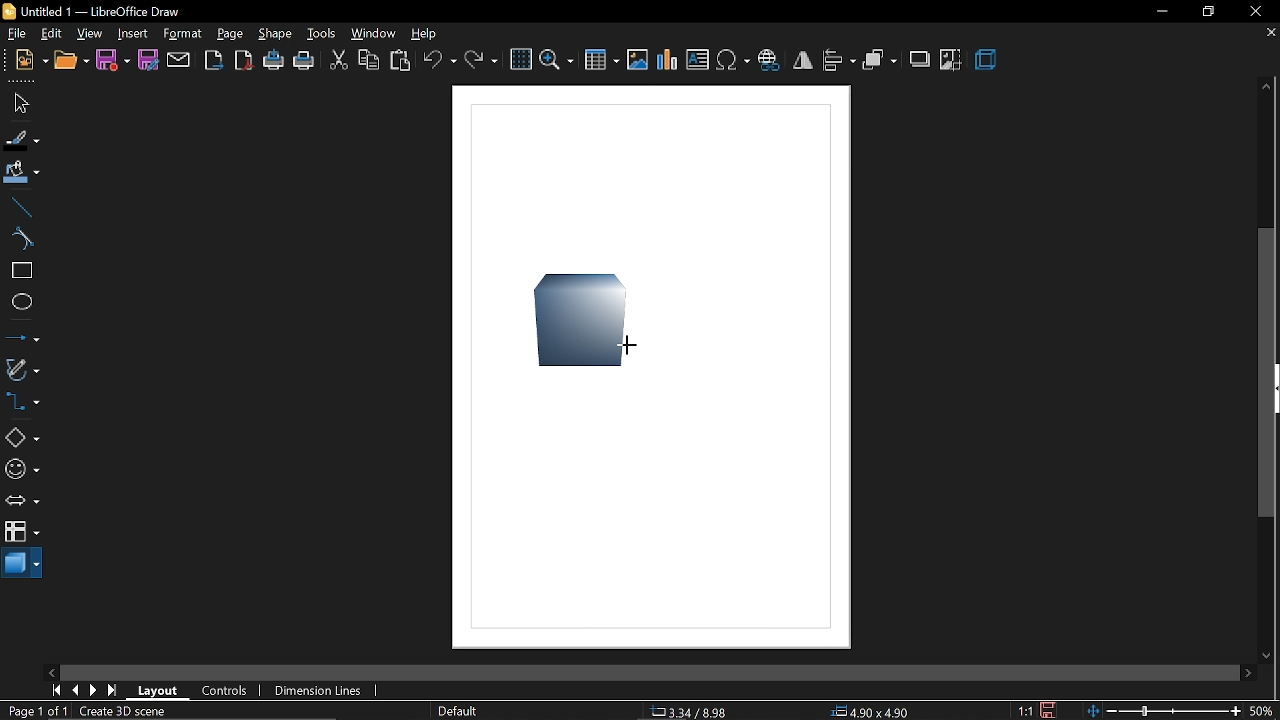 This screenshot has width=1280, height=720. Describe the element at coordinates (1258, 10) in the screenshot. I see `close` at that location.